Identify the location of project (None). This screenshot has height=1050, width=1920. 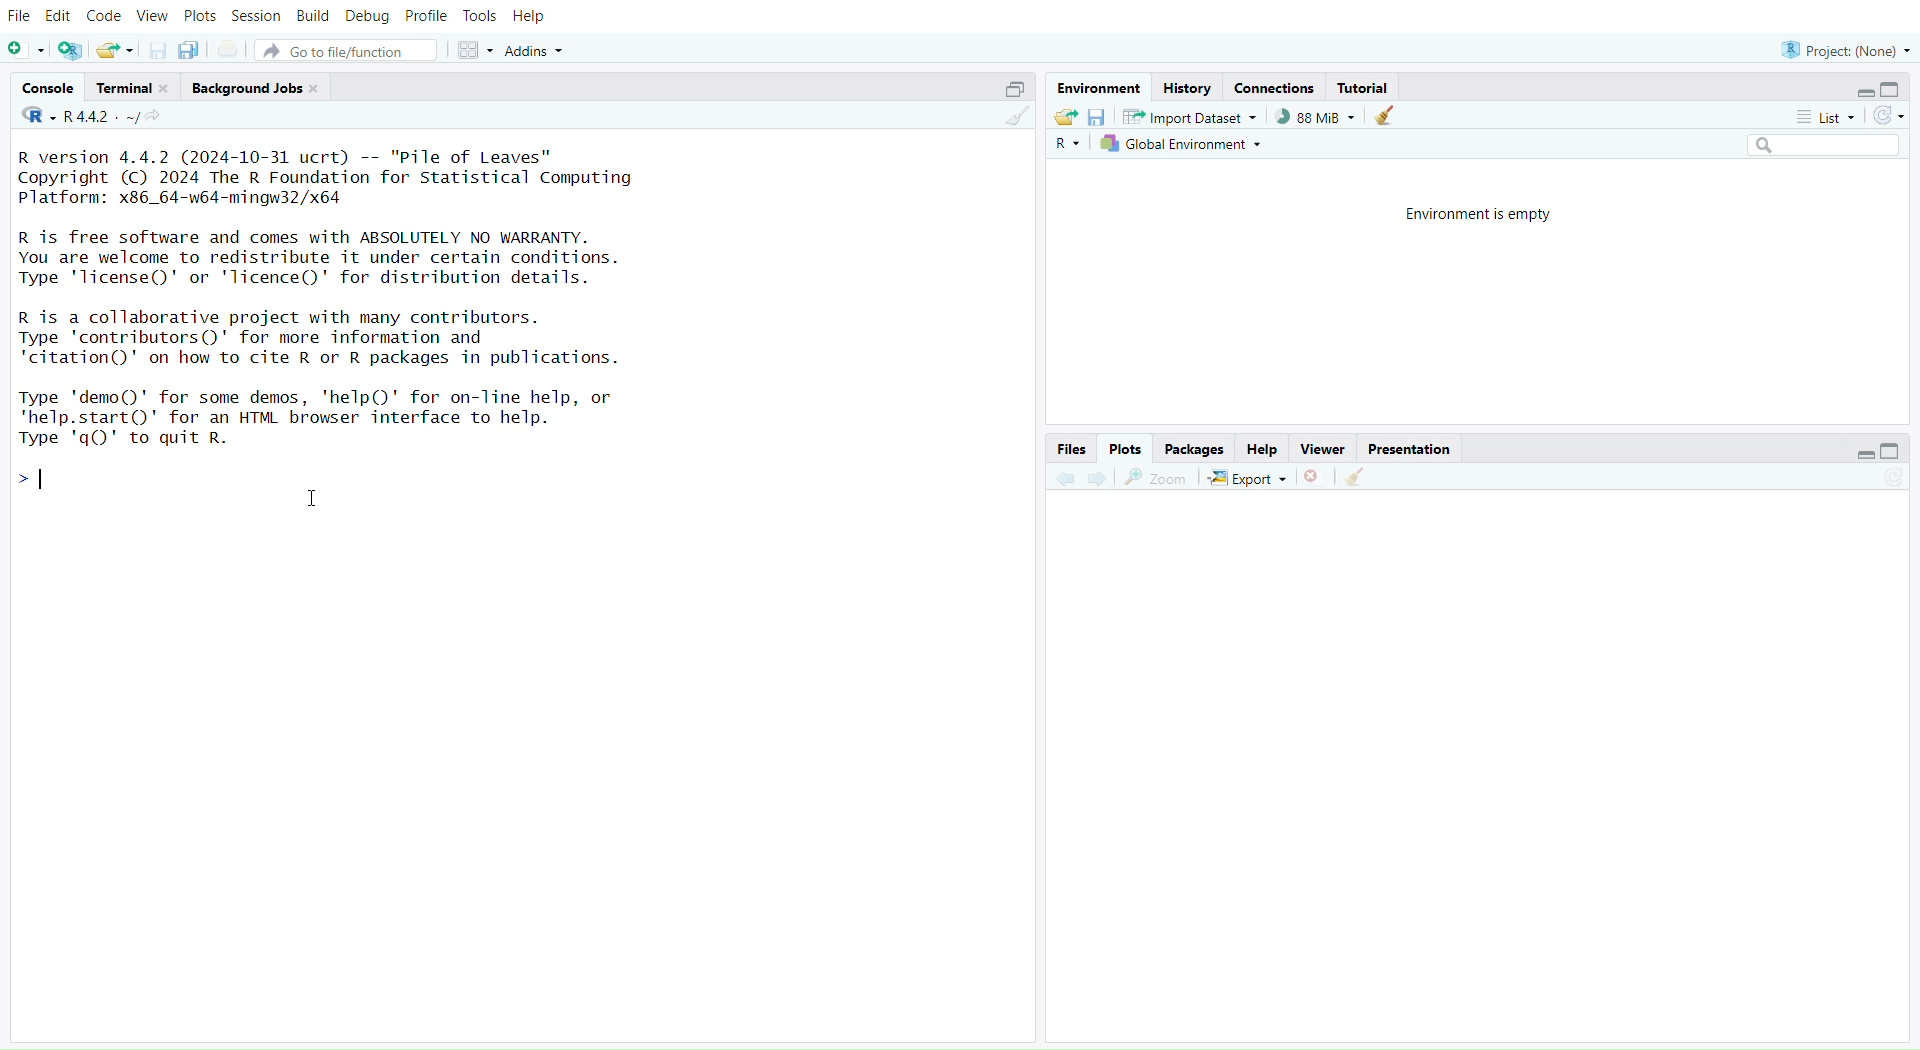
(1844, 50).